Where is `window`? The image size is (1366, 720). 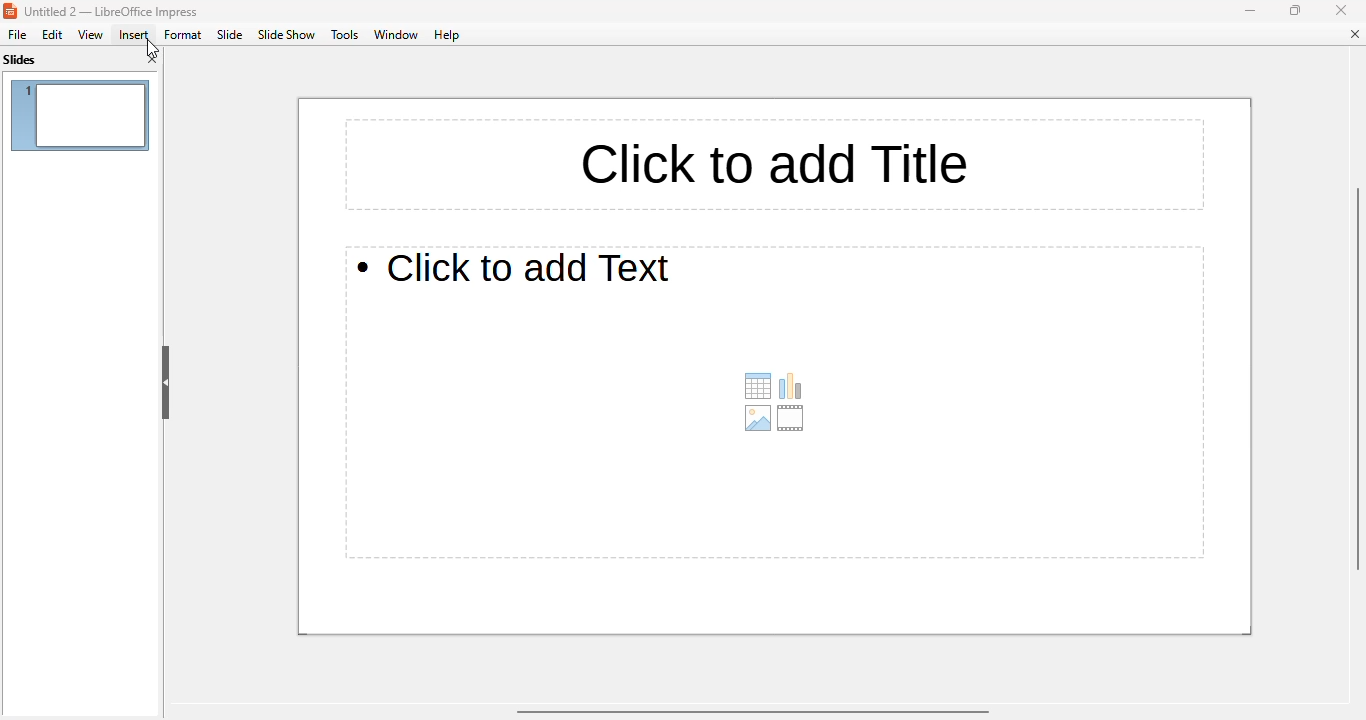 window is located at coordinates (396, 34).